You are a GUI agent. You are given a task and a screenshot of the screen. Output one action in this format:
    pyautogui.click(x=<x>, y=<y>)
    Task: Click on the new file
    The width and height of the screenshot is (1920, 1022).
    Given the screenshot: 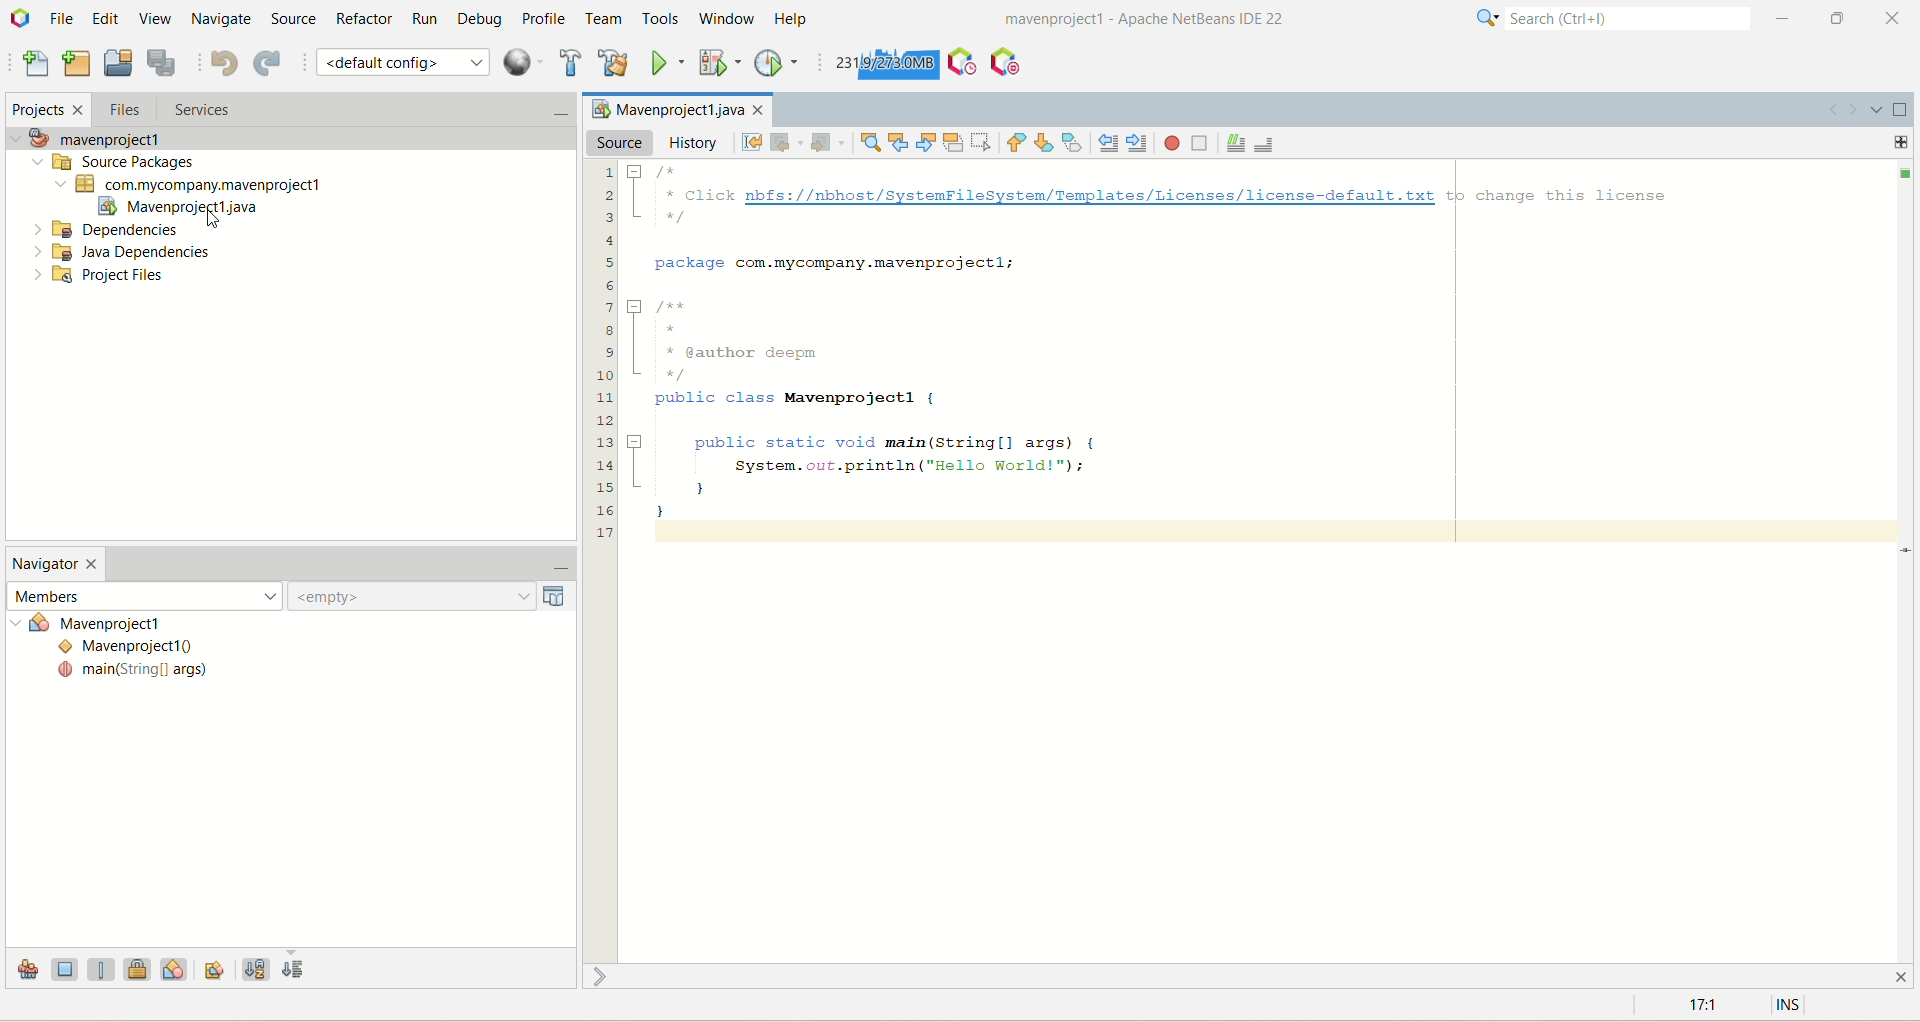 What is the action you would take?
    pyautogui.click(x=33, y=66)
    